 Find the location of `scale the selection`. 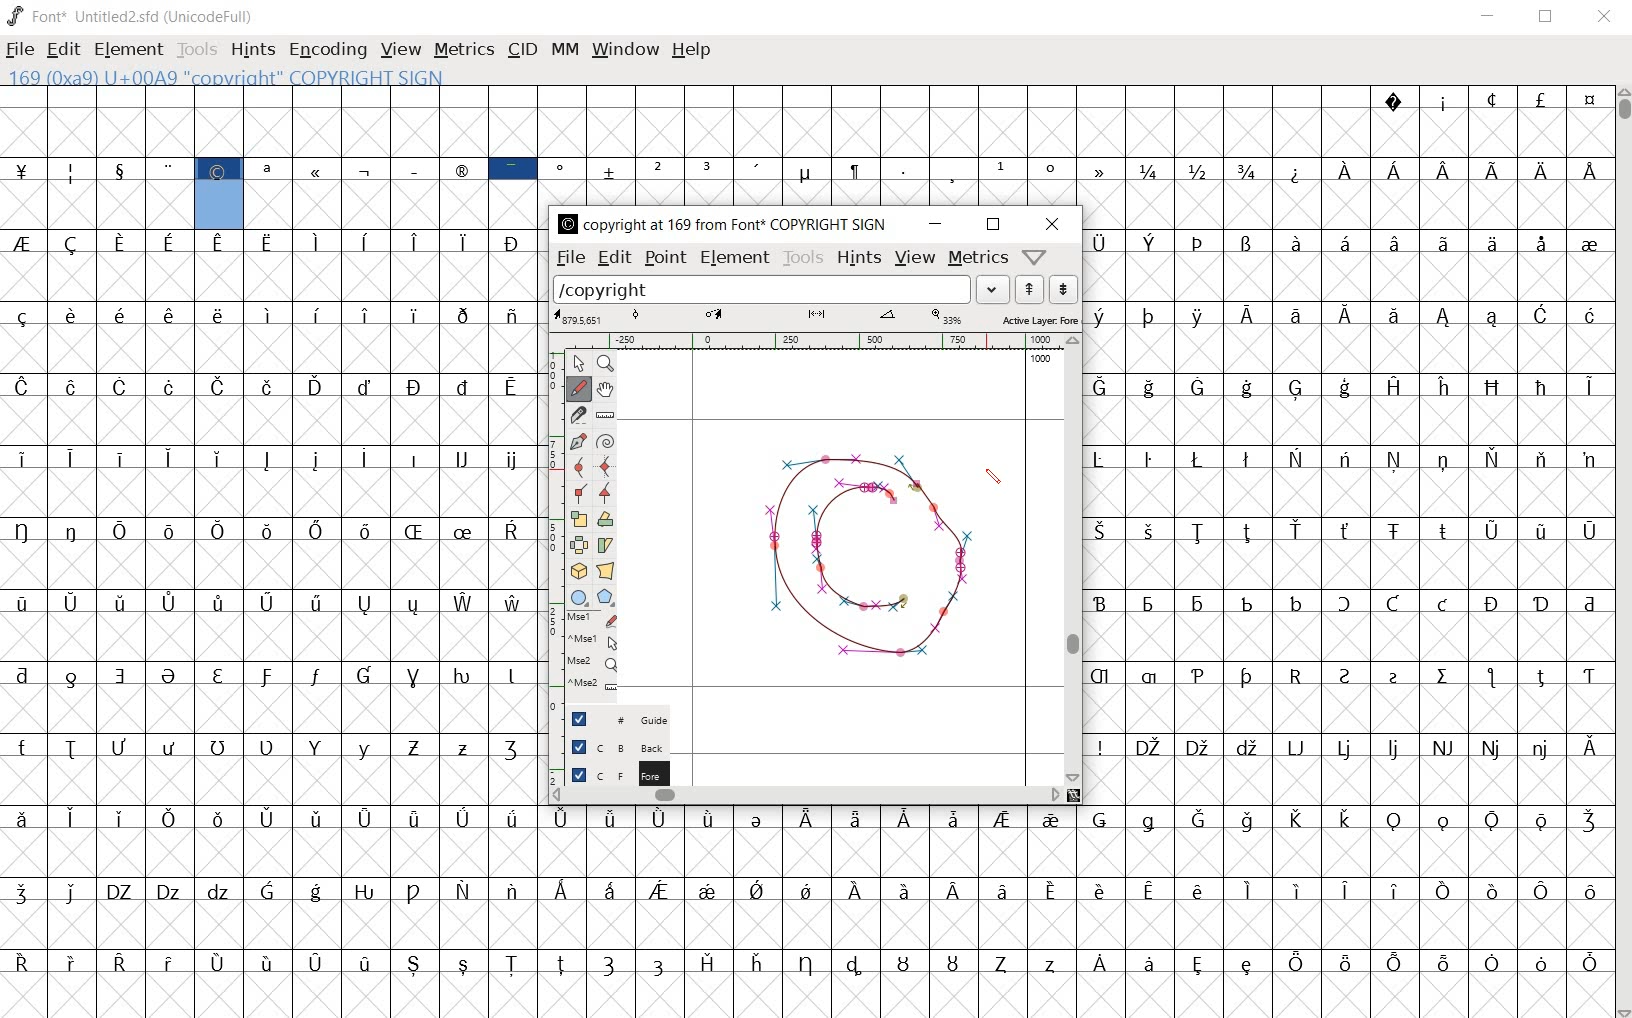

scale the selection is located at coordinates (579, 519).